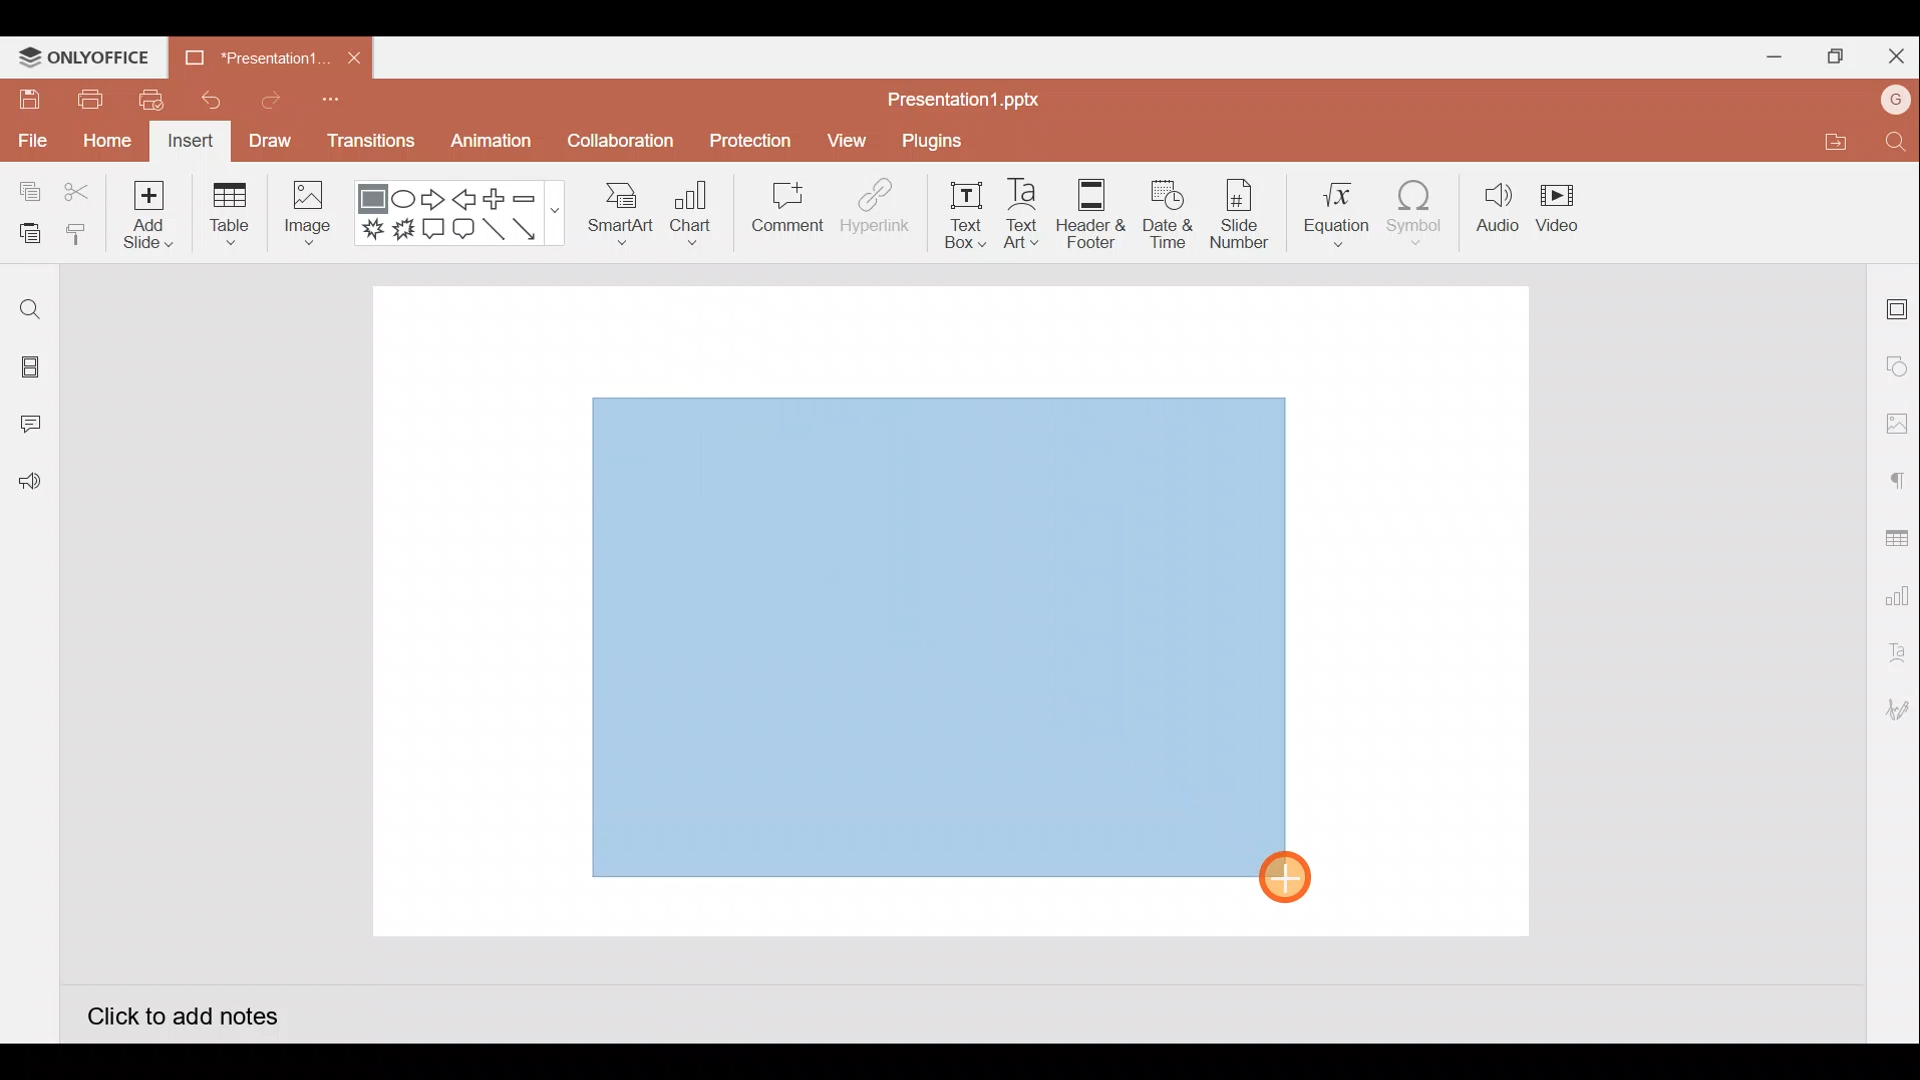 Image resolution: width=1920 pixels, height=1080 pixels. Describe the element at coordinates (536, 229) in the screenshot. I see `Arrow` at that location.